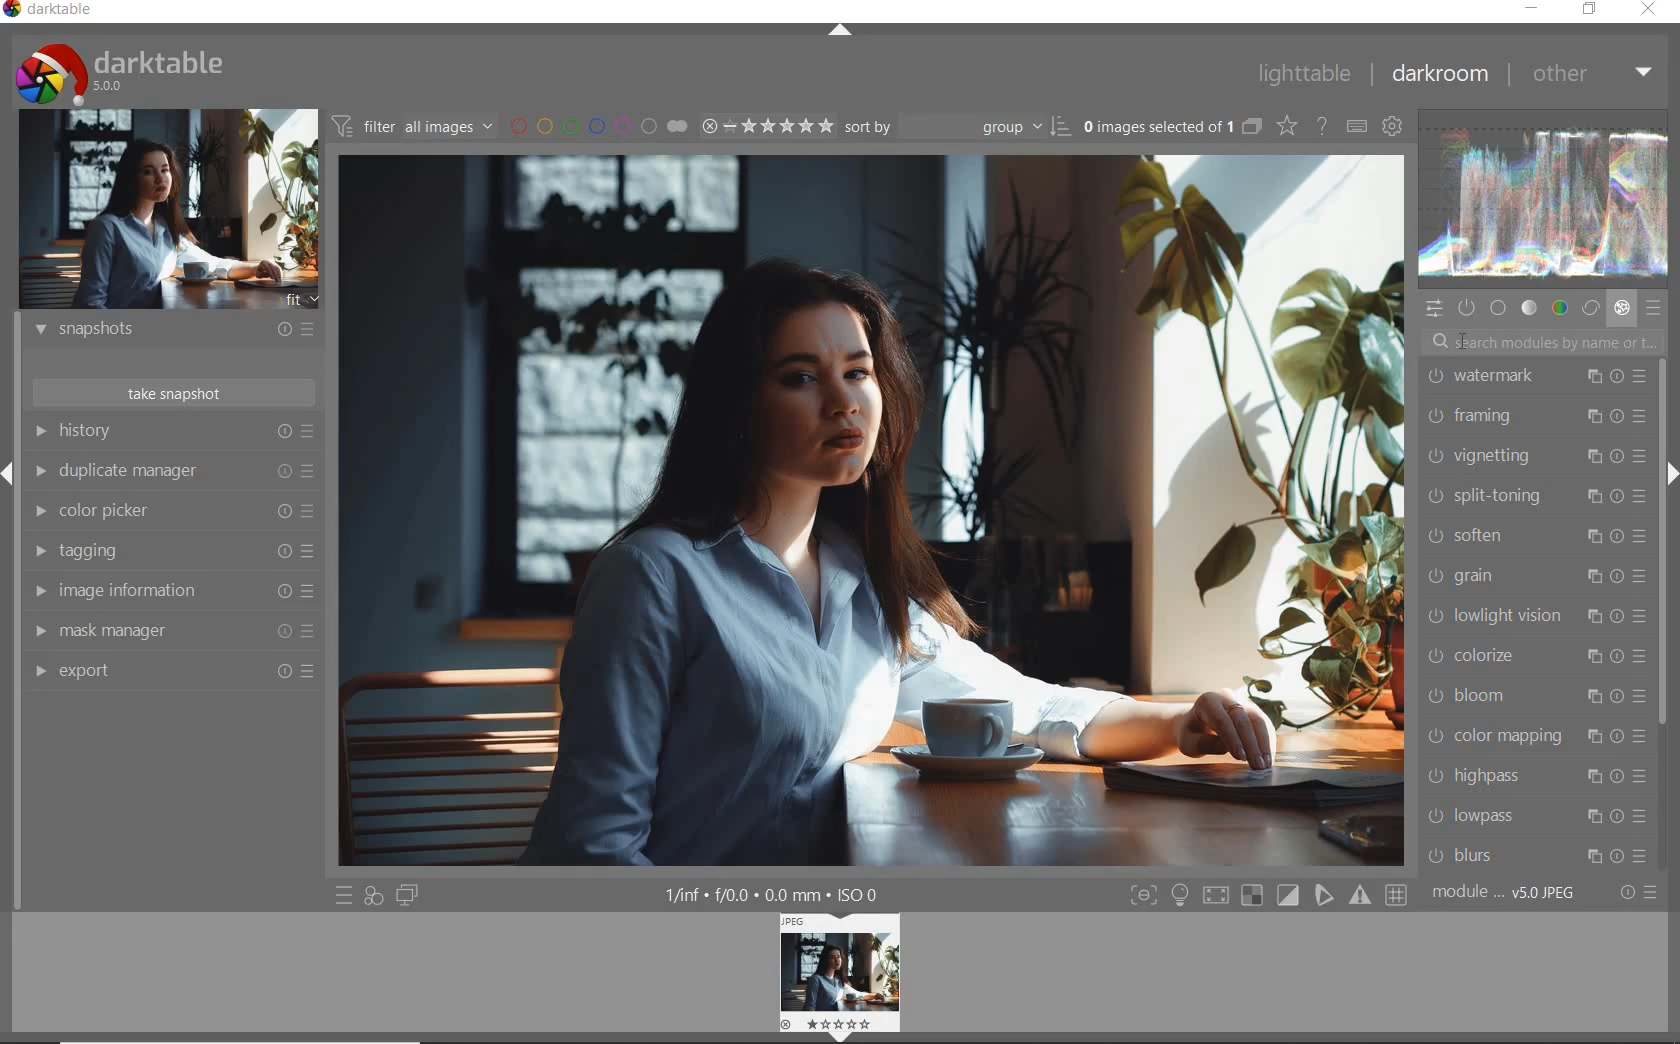  What do you see at coordinates (1537, 818) in the screenshot?
I see `lowpass` at bounding box center [1537, 818].